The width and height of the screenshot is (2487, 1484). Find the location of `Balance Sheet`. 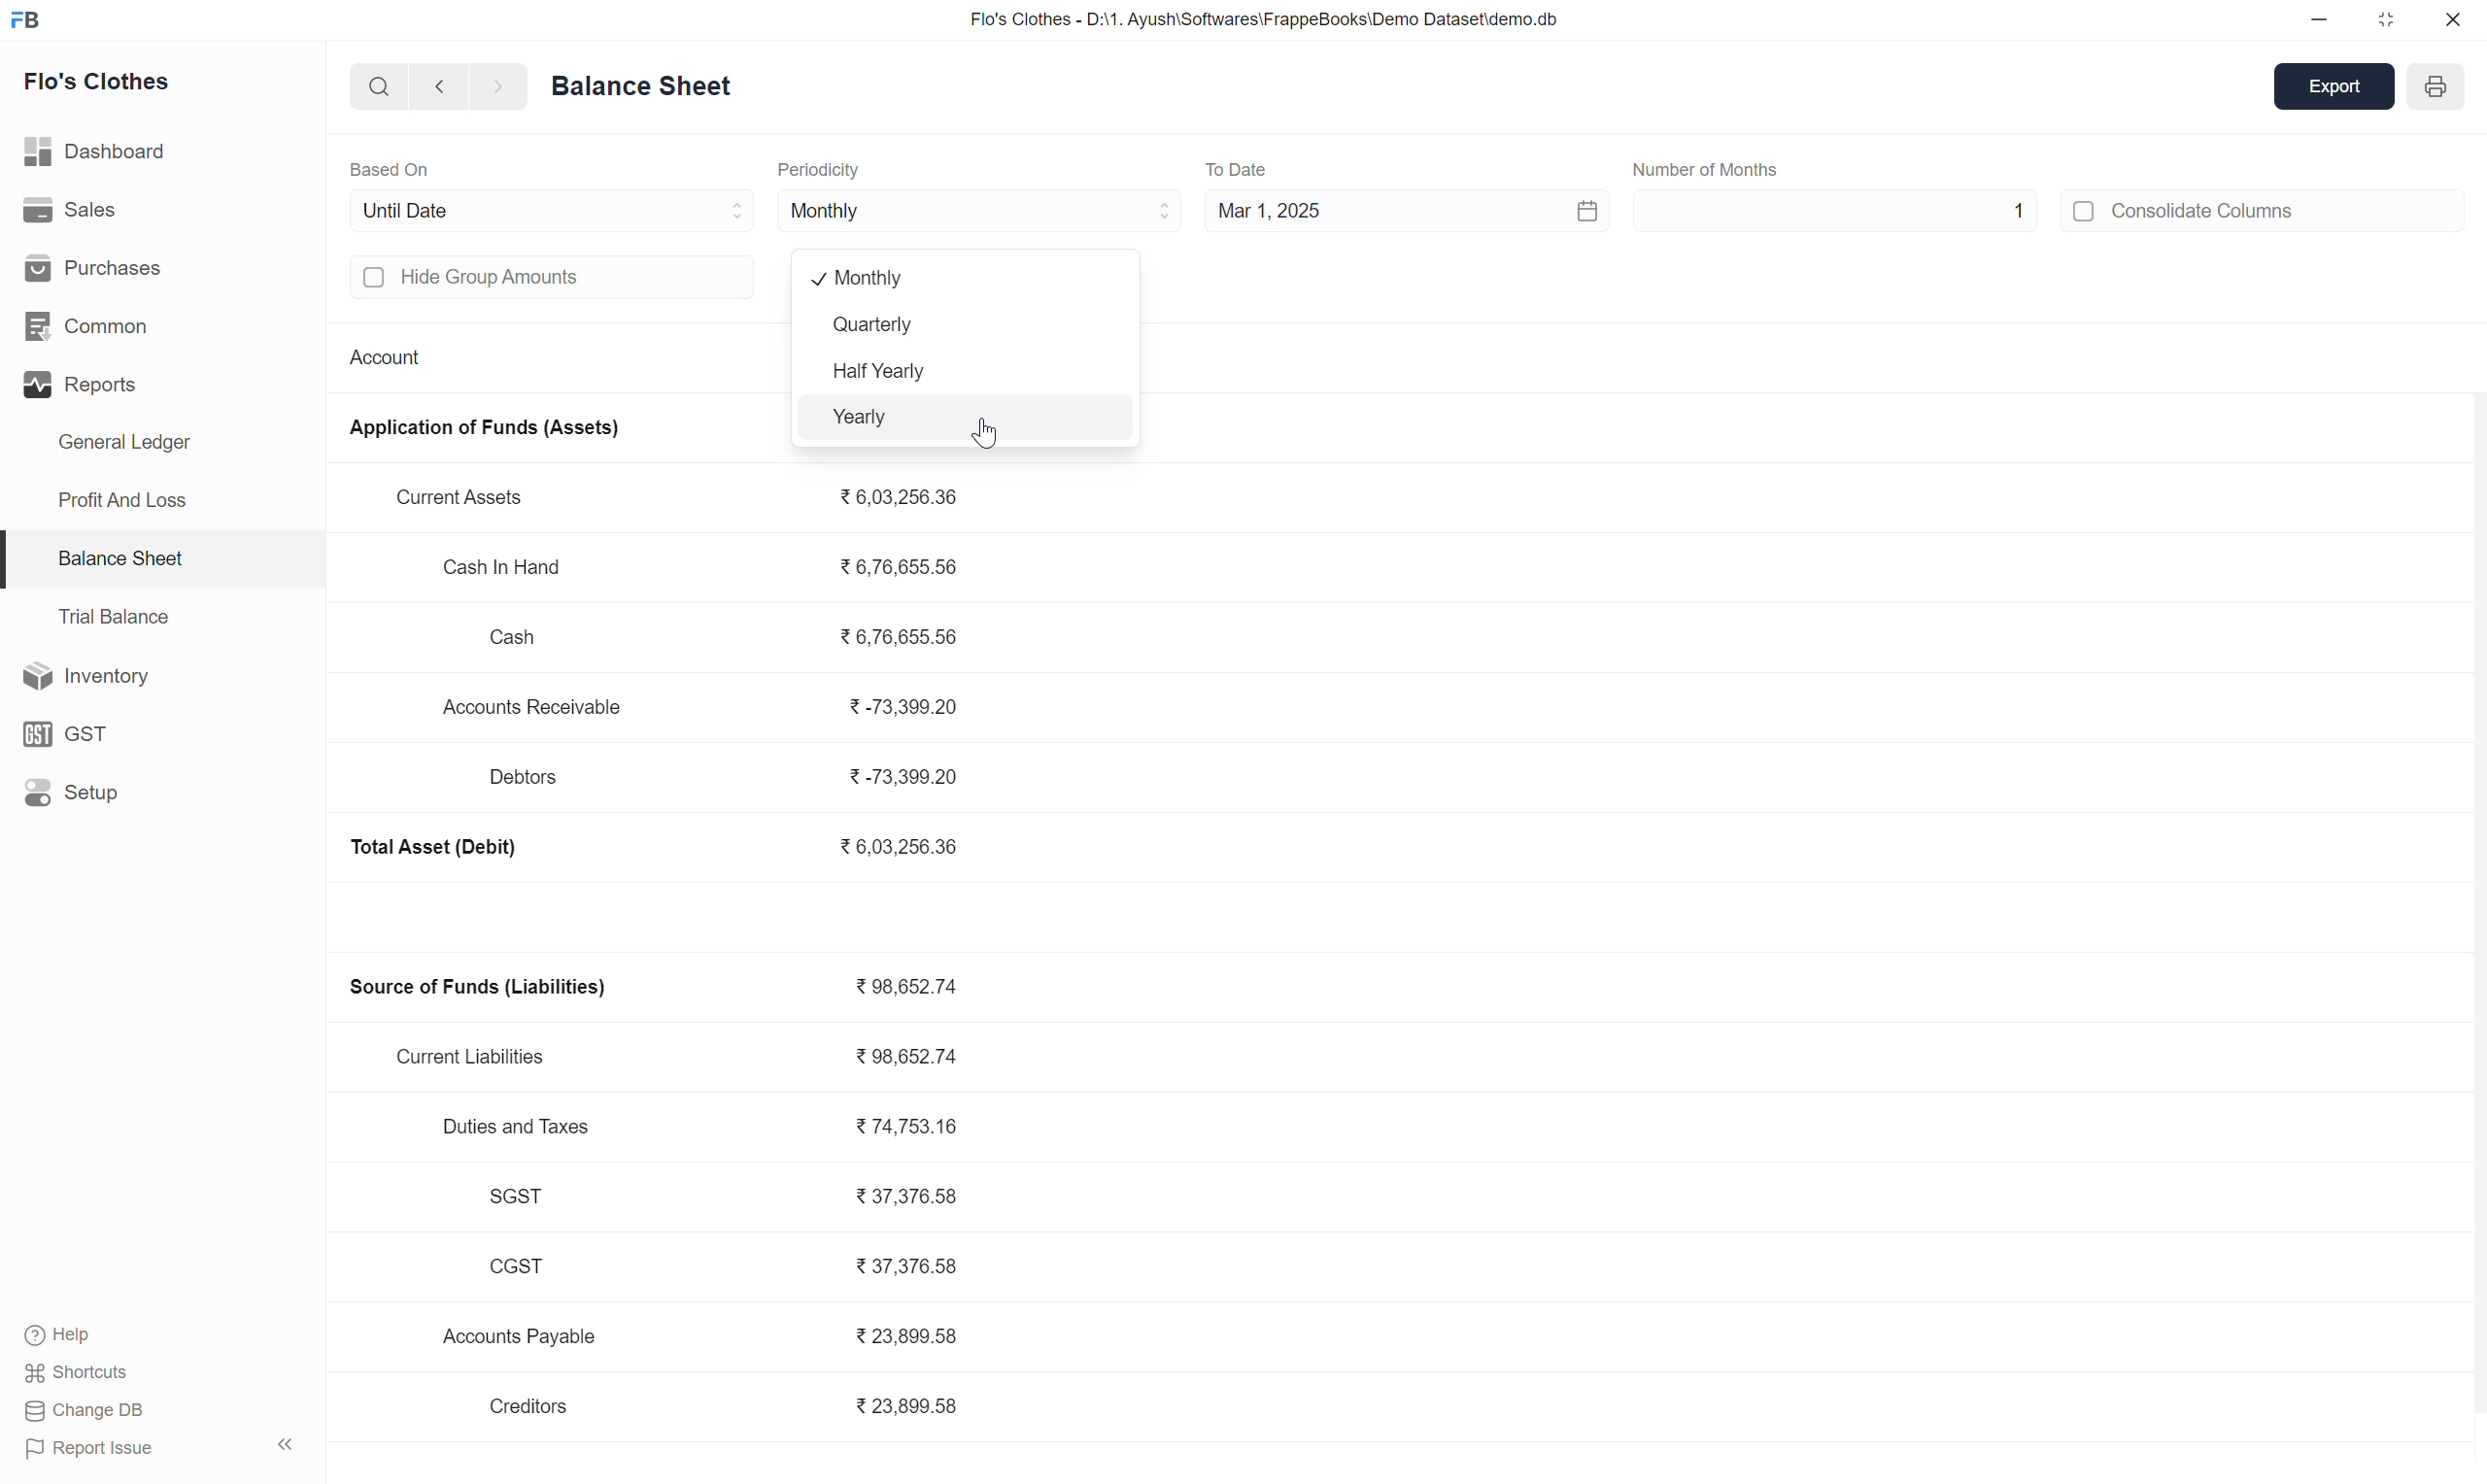

Balance Sheet is located at coordinates (130, 561).